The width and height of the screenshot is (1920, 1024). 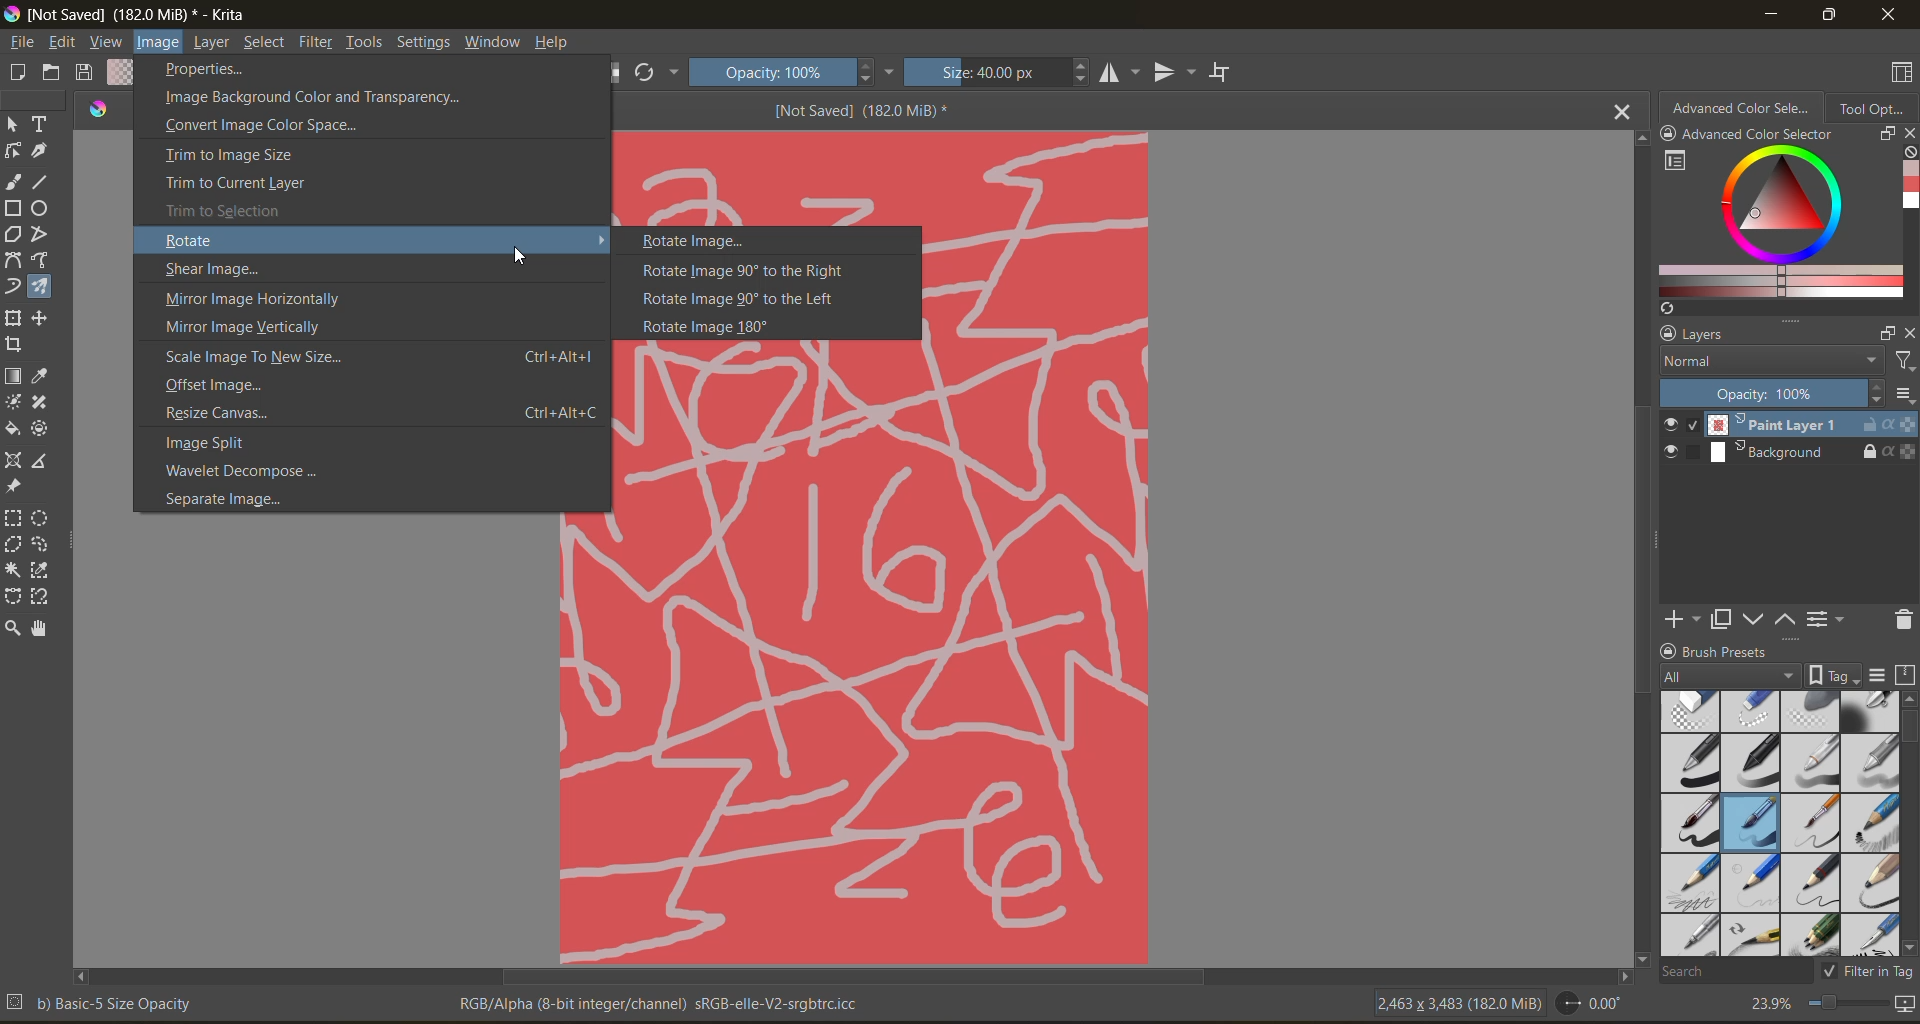 I want to click on edit, so click(x=67, y=43).